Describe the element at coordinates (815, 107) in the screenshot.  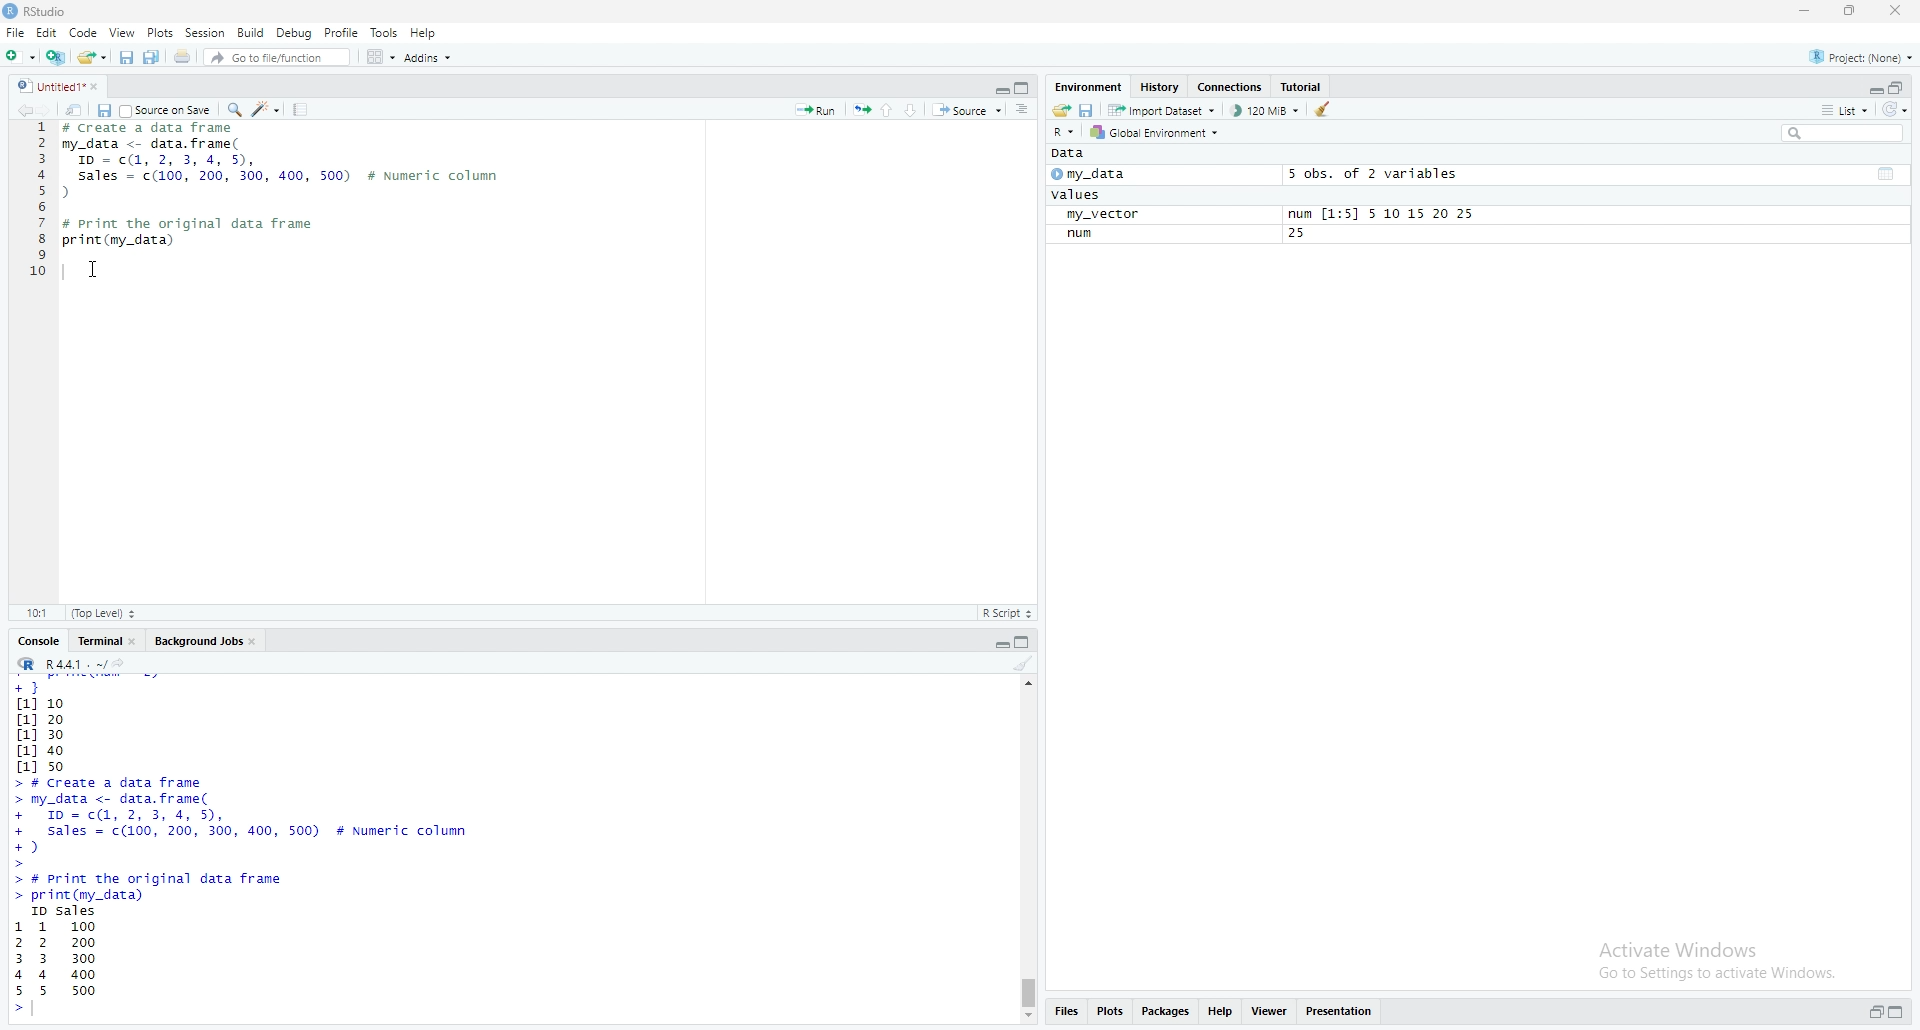
I see `run the current line or selection` at that location.